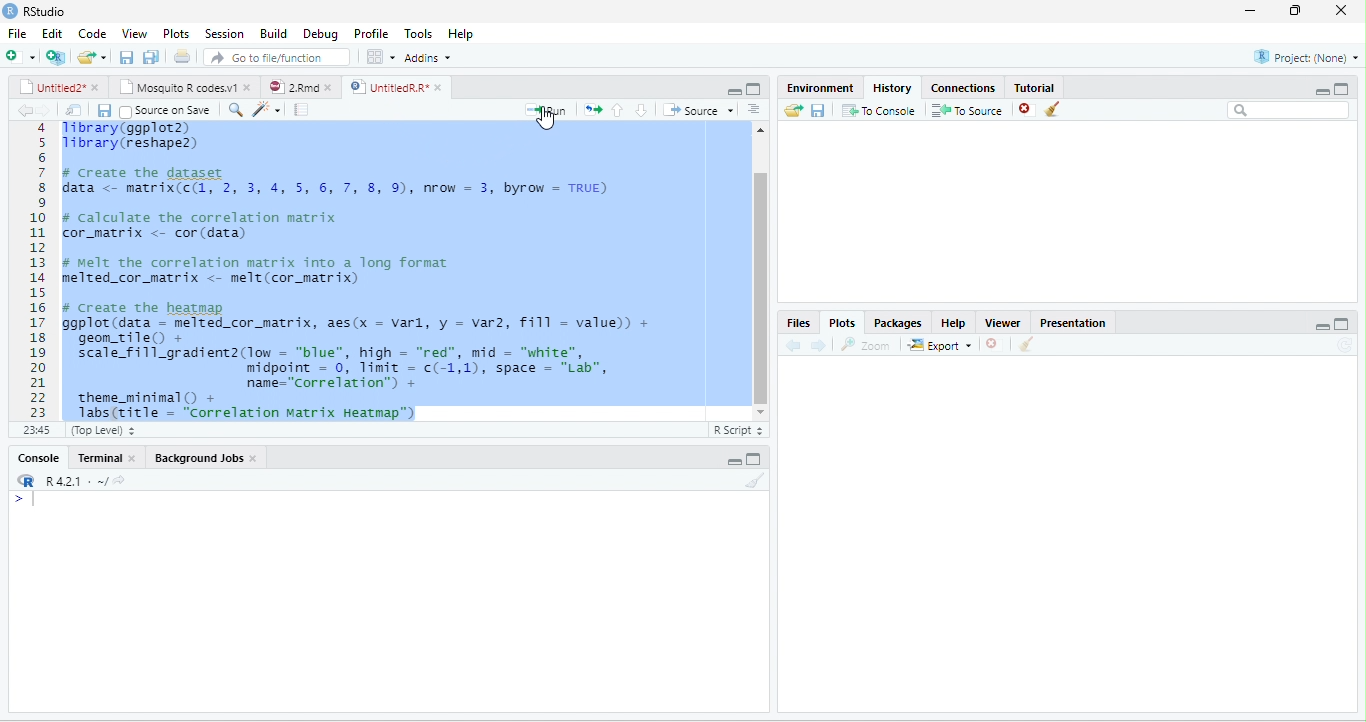 This screenshot has height=722, width=1366. What do you see at coordinates (797, 345) in the screenshot?
I see `previous` at bounding box center [797, 345].